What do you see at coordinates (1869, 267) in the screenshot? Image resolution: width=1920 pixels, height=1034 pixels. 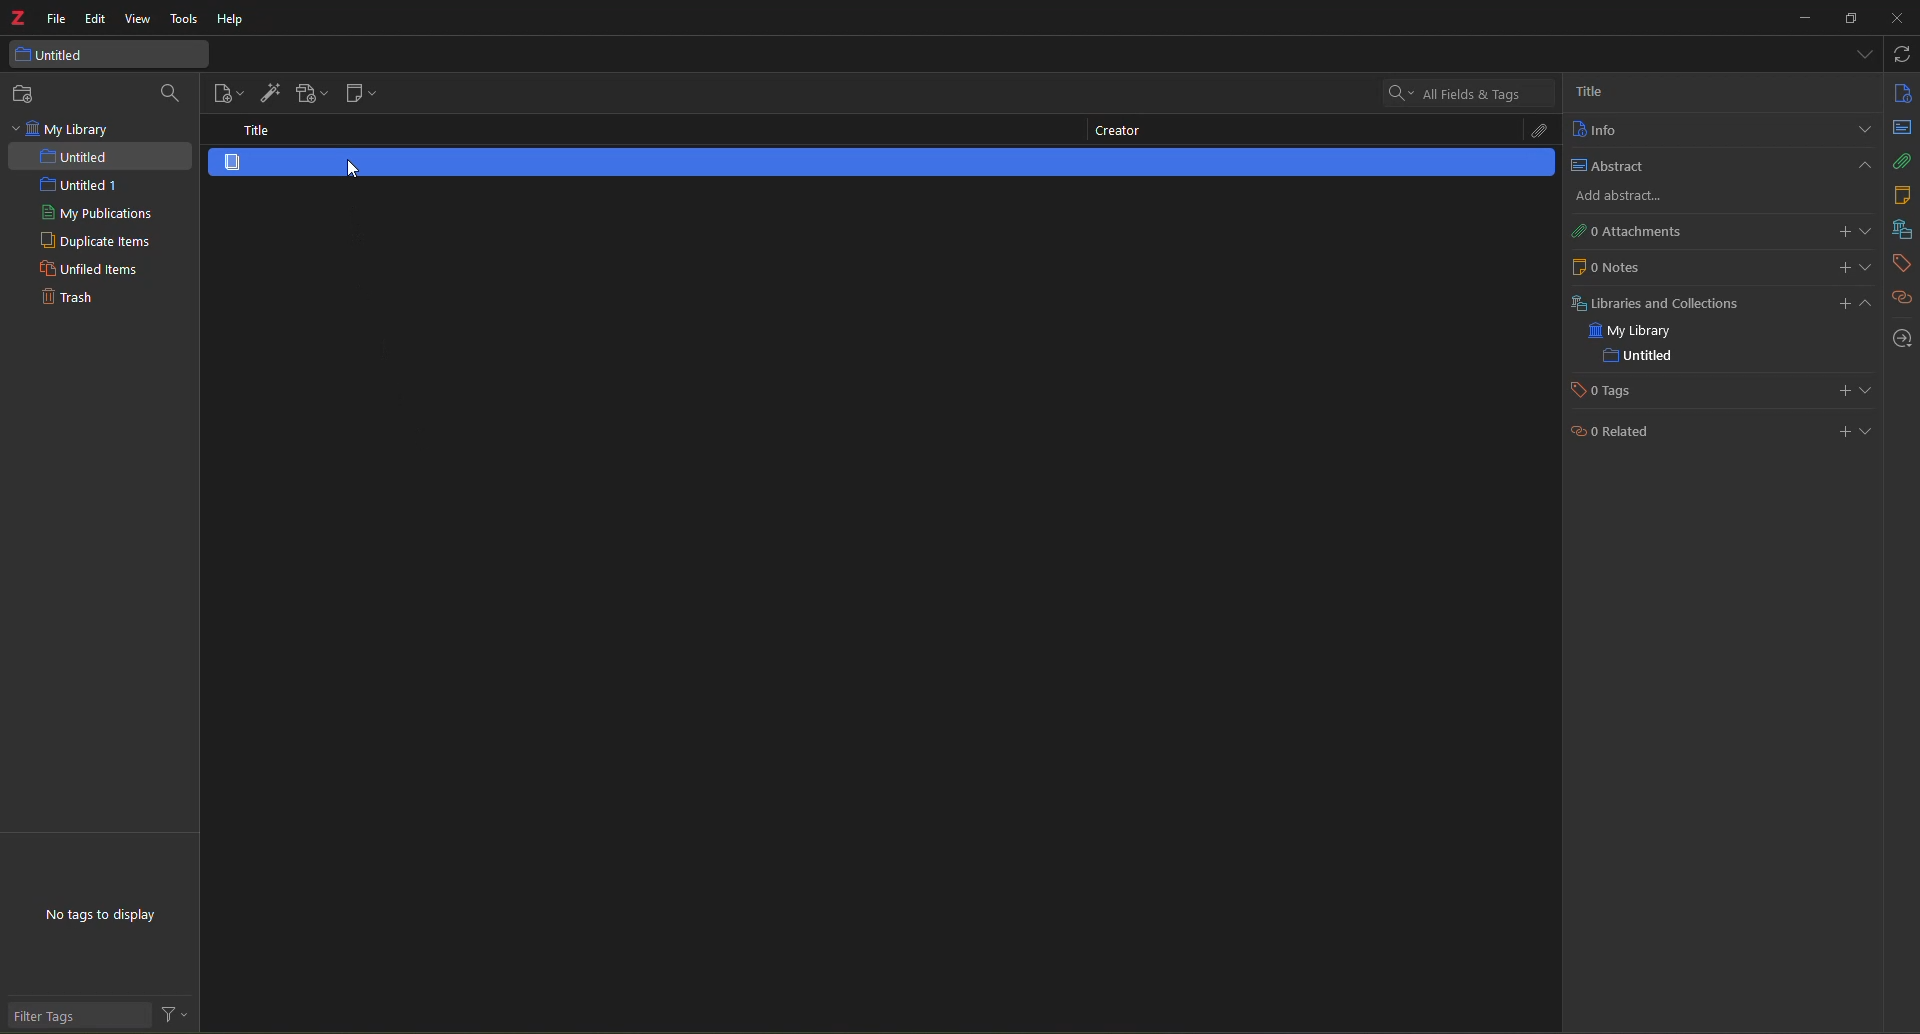 I see `expand` at bounding box center [1869, 267].